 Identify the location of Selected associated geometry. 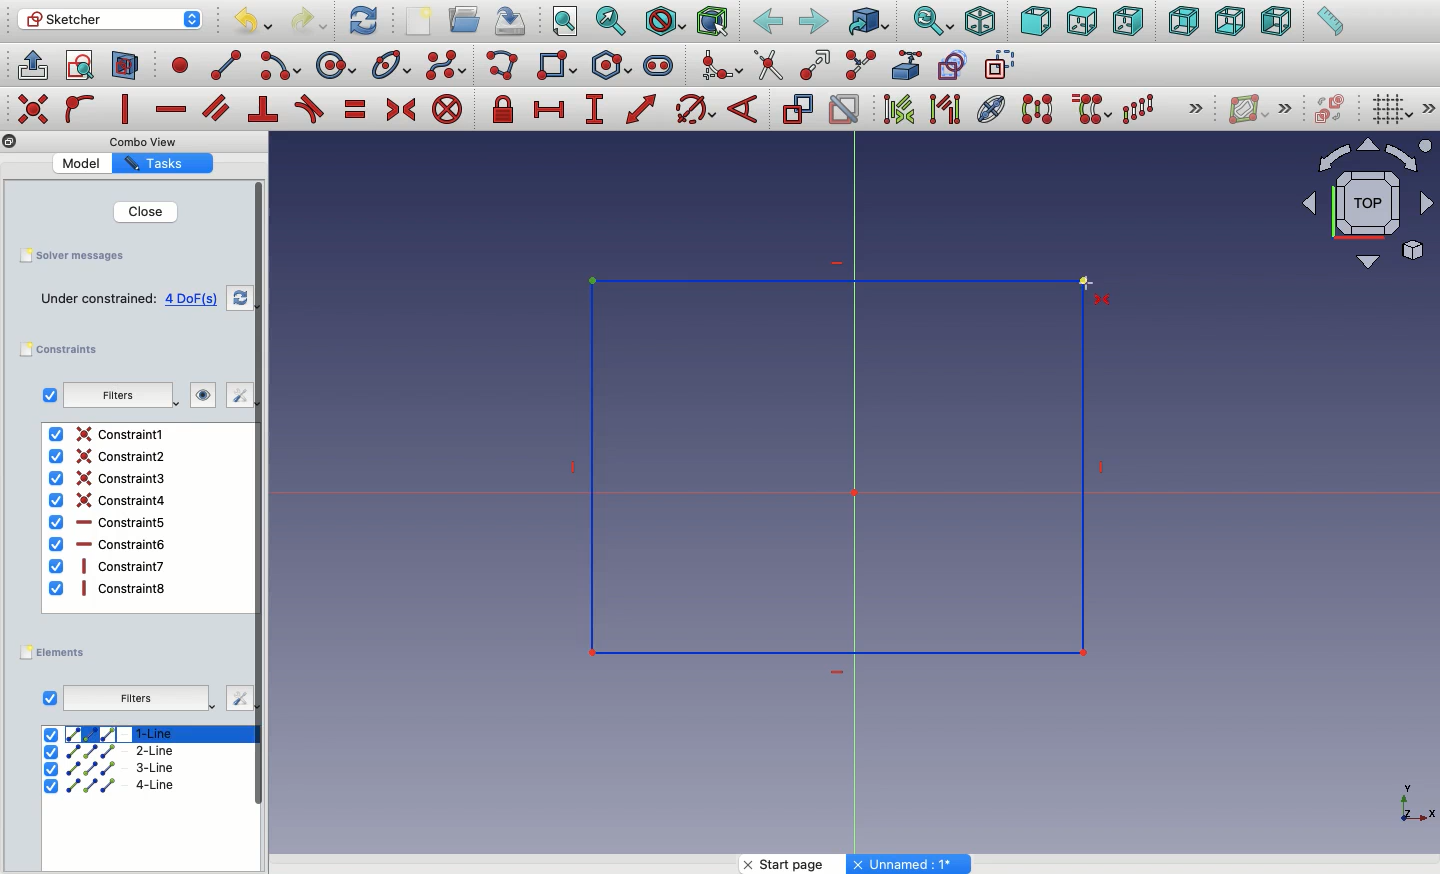
(943, 108).